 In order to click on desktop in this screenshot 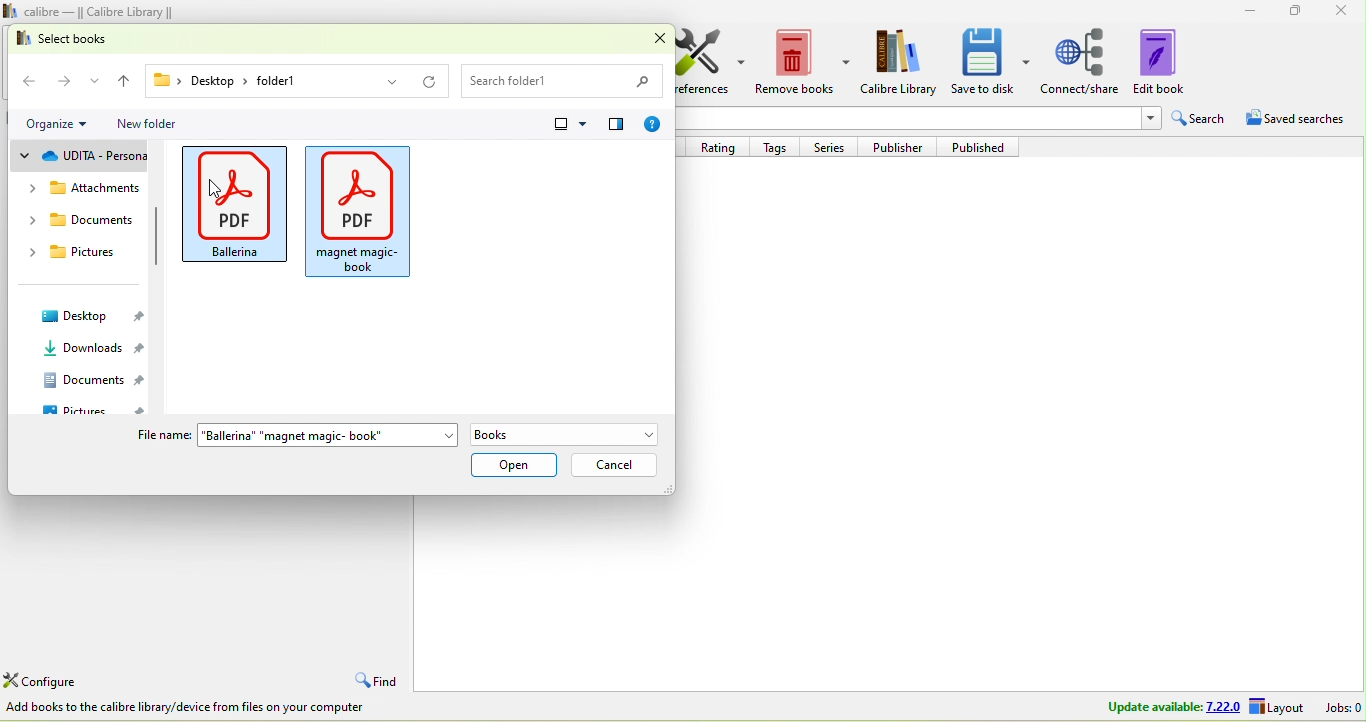, I will do `click(88, 317)`.